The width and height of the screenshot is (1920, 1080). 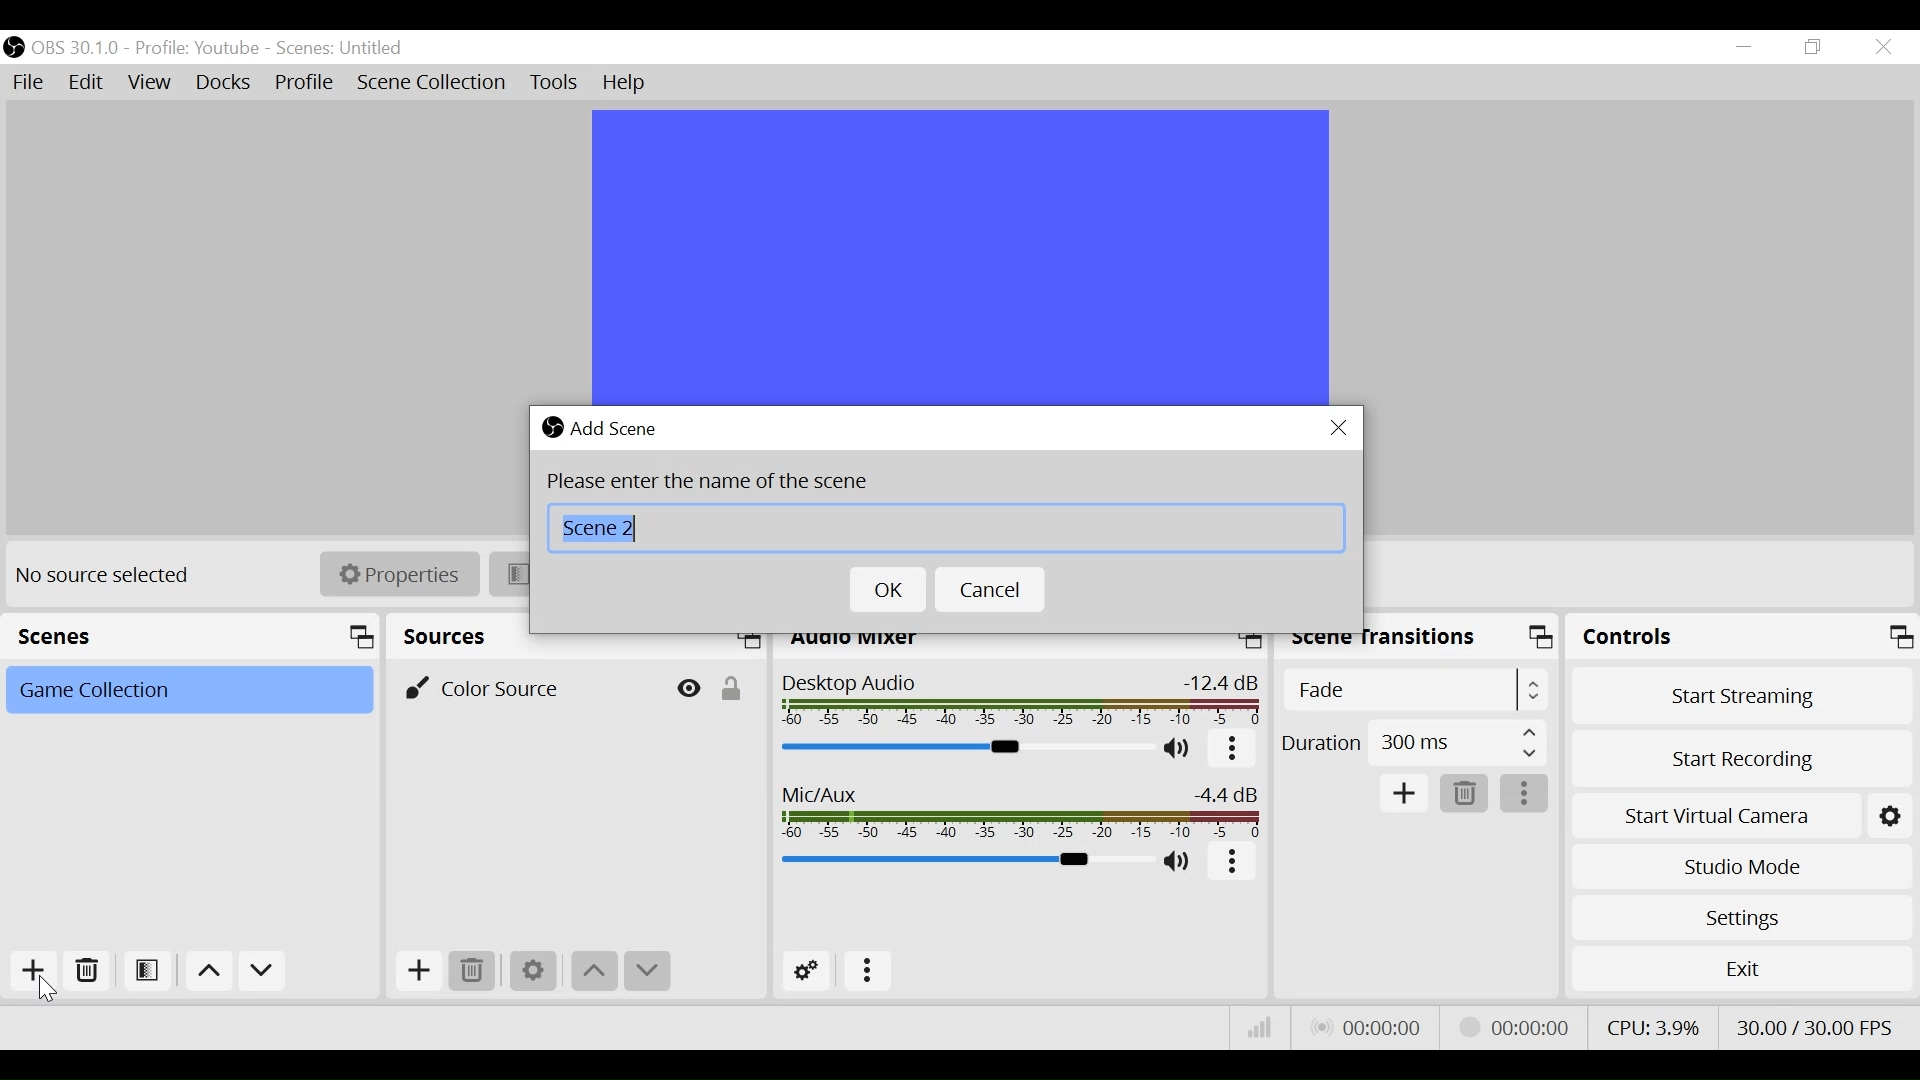 I want to click on Cursor, so click(x=51, y=988).